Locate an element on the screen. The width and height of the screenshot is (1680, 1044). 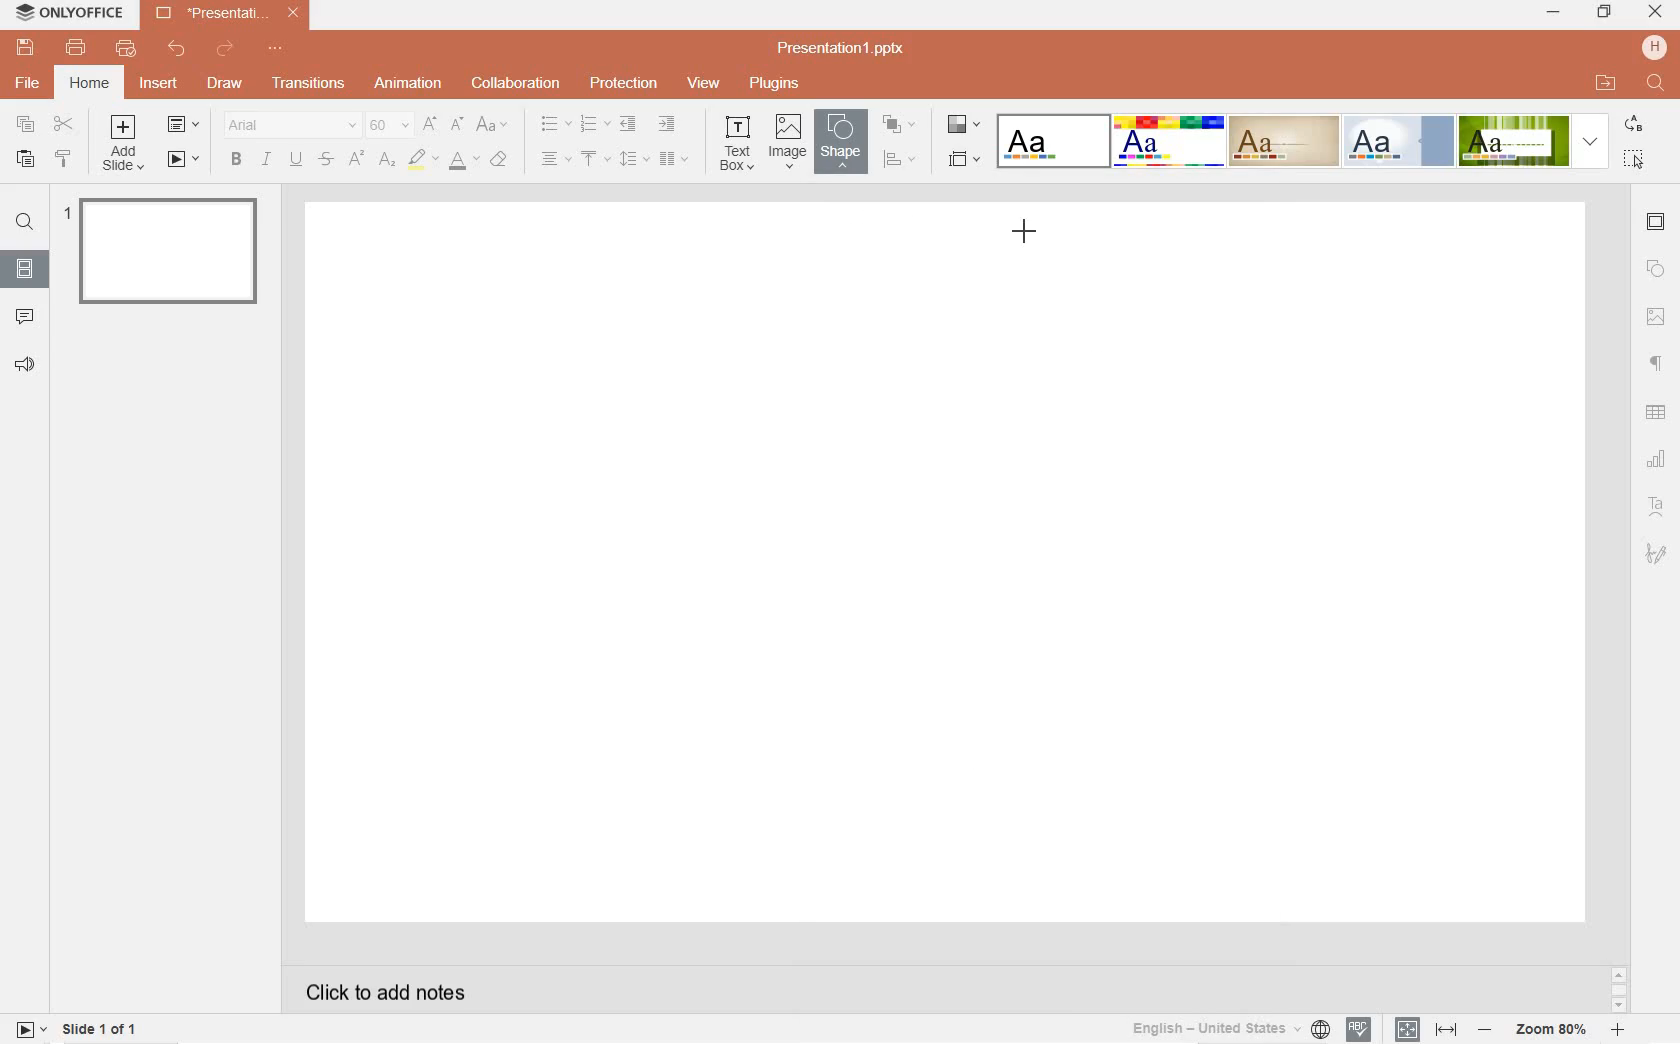
copy is located at coordinates (26, 124).